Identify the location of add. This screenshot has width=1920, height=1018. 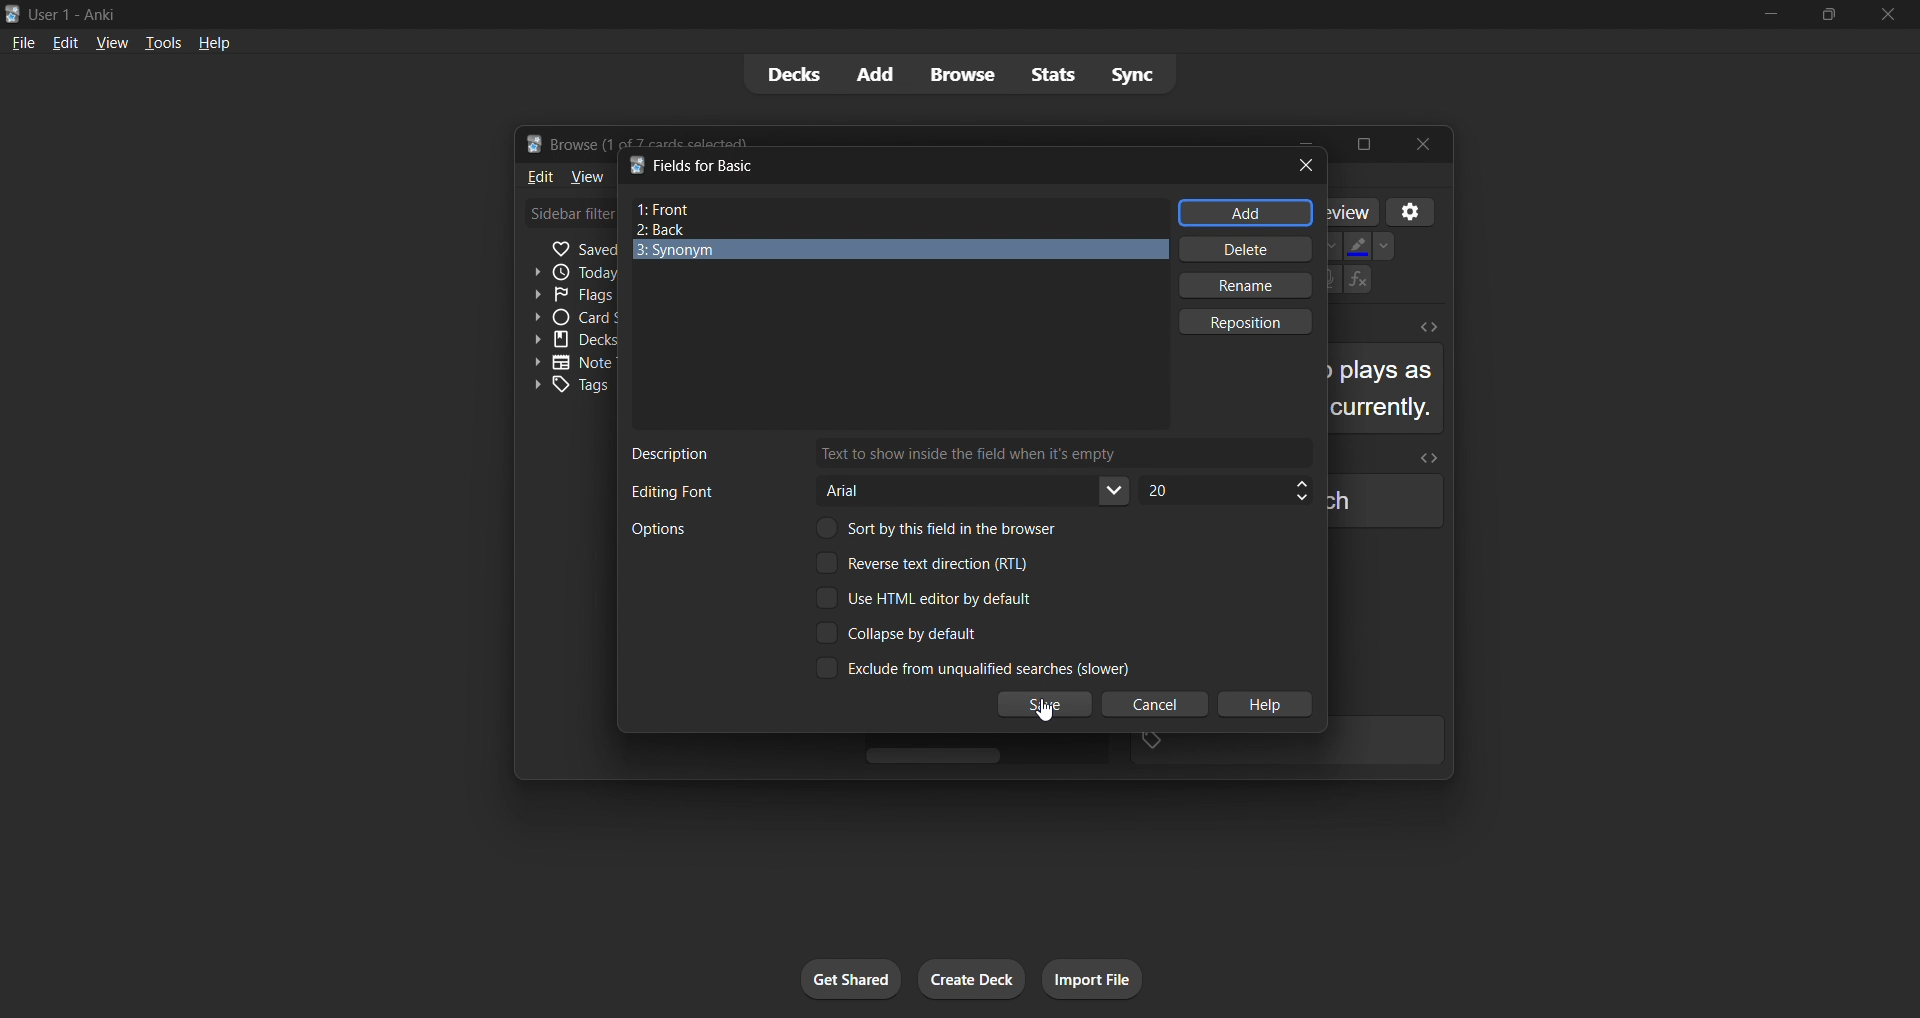
(878, 73).